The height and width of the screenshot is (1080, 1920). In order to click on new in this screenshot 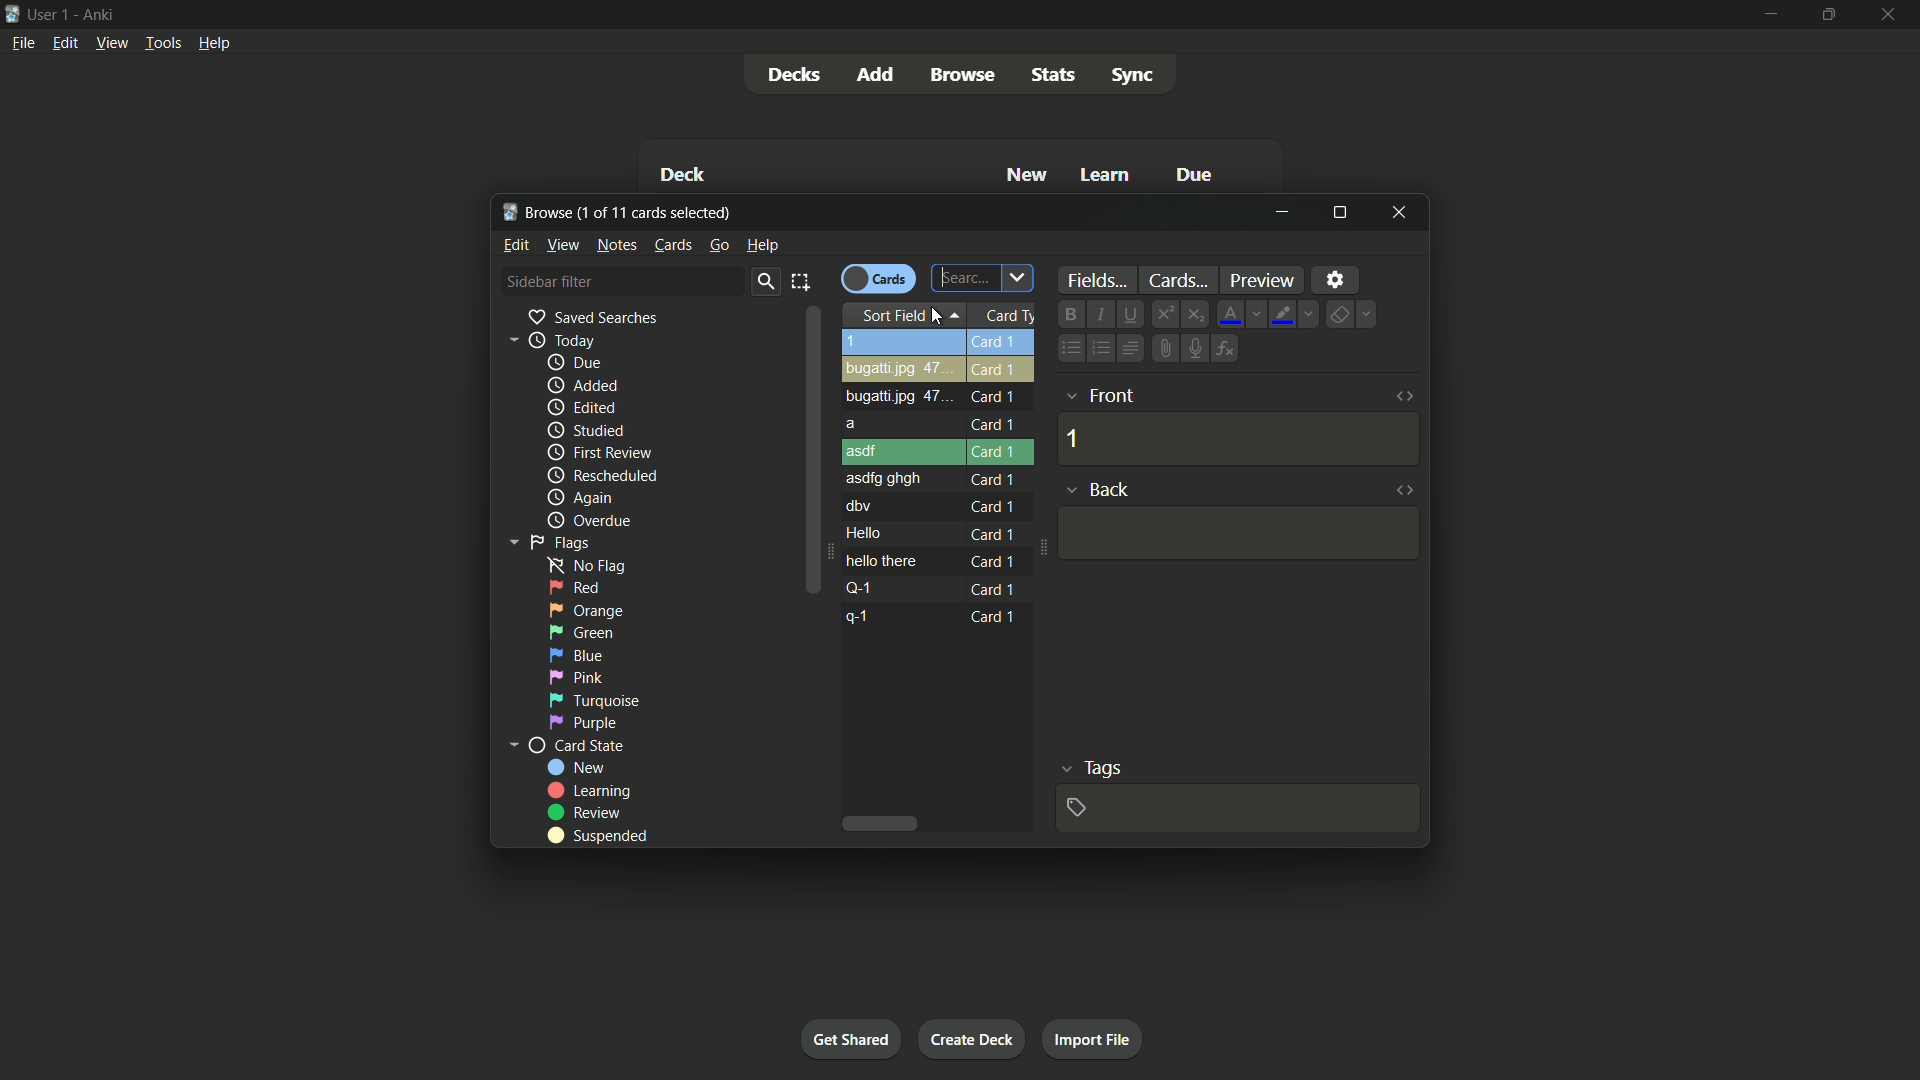, I will do `click(573, 768)`.